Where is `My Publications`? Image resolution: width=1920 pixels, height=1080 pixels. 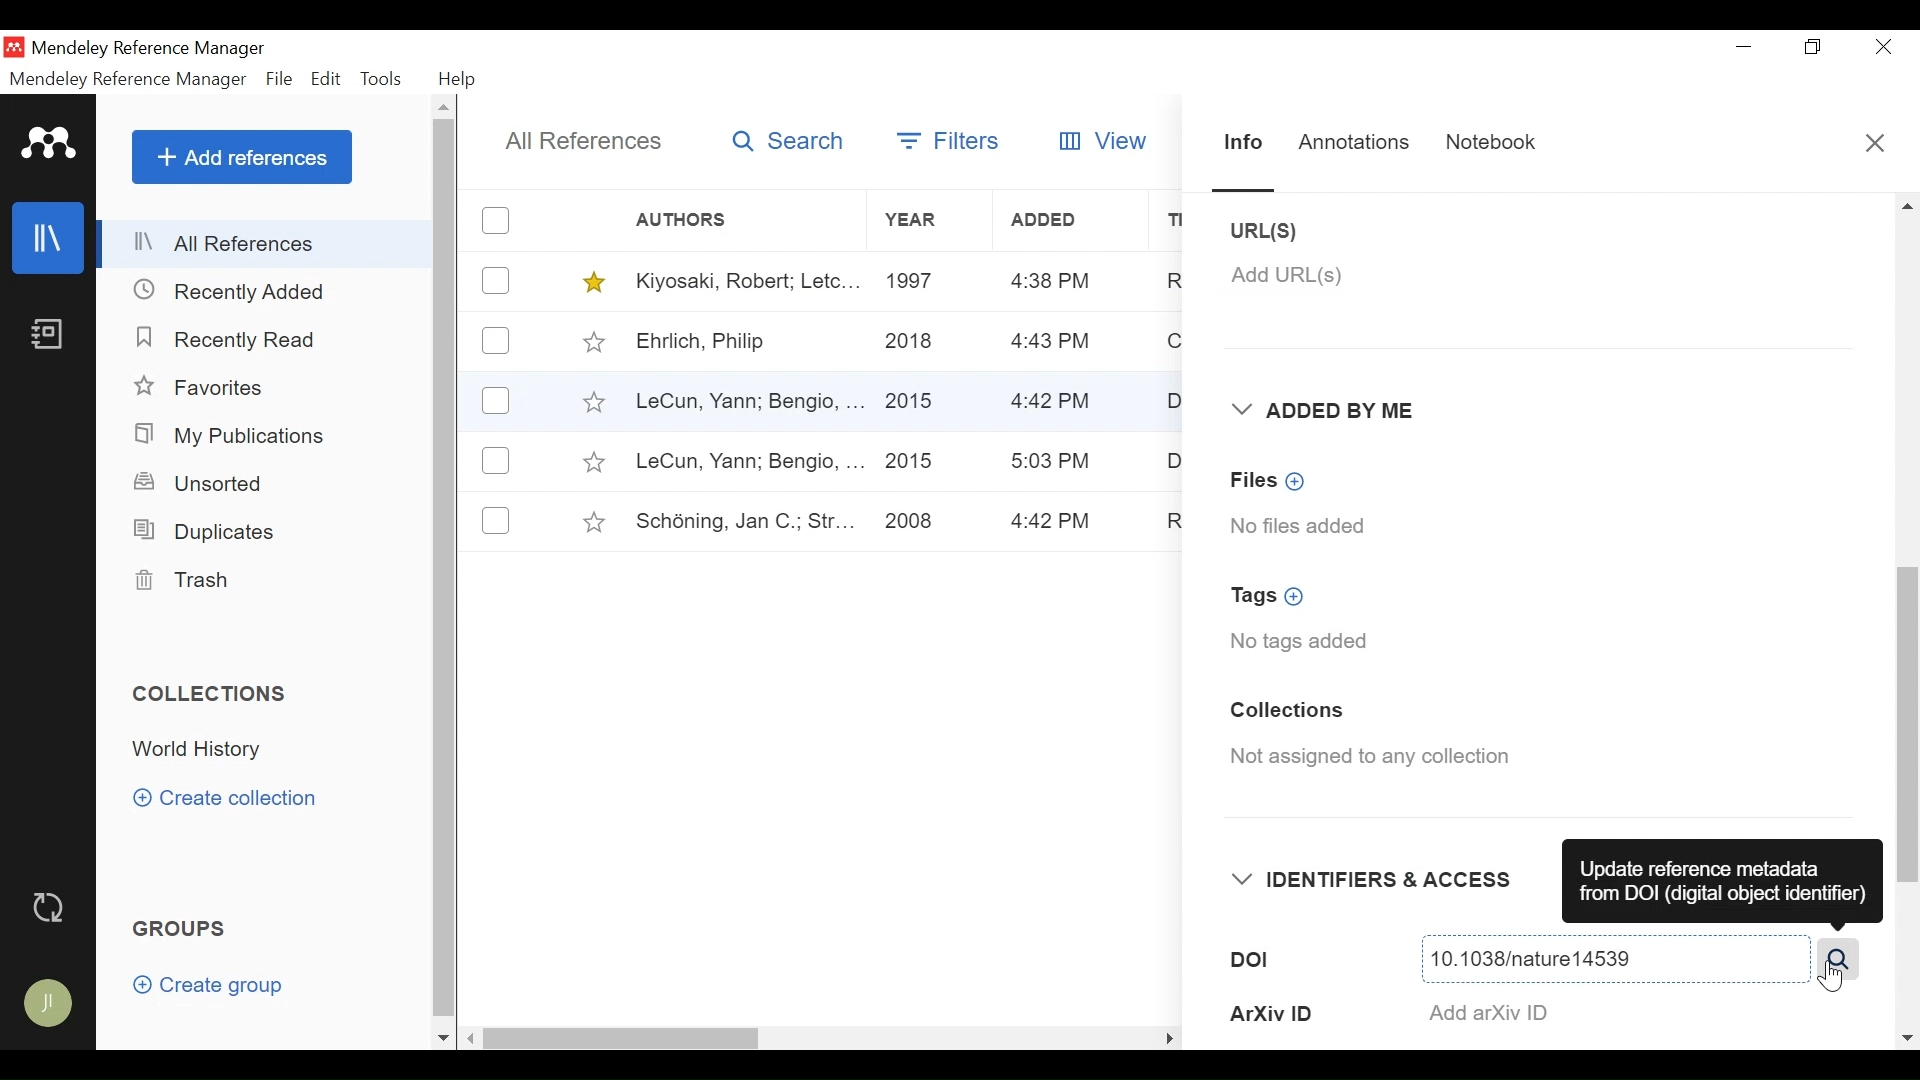 My Publications is located at coordinates (236, 436).